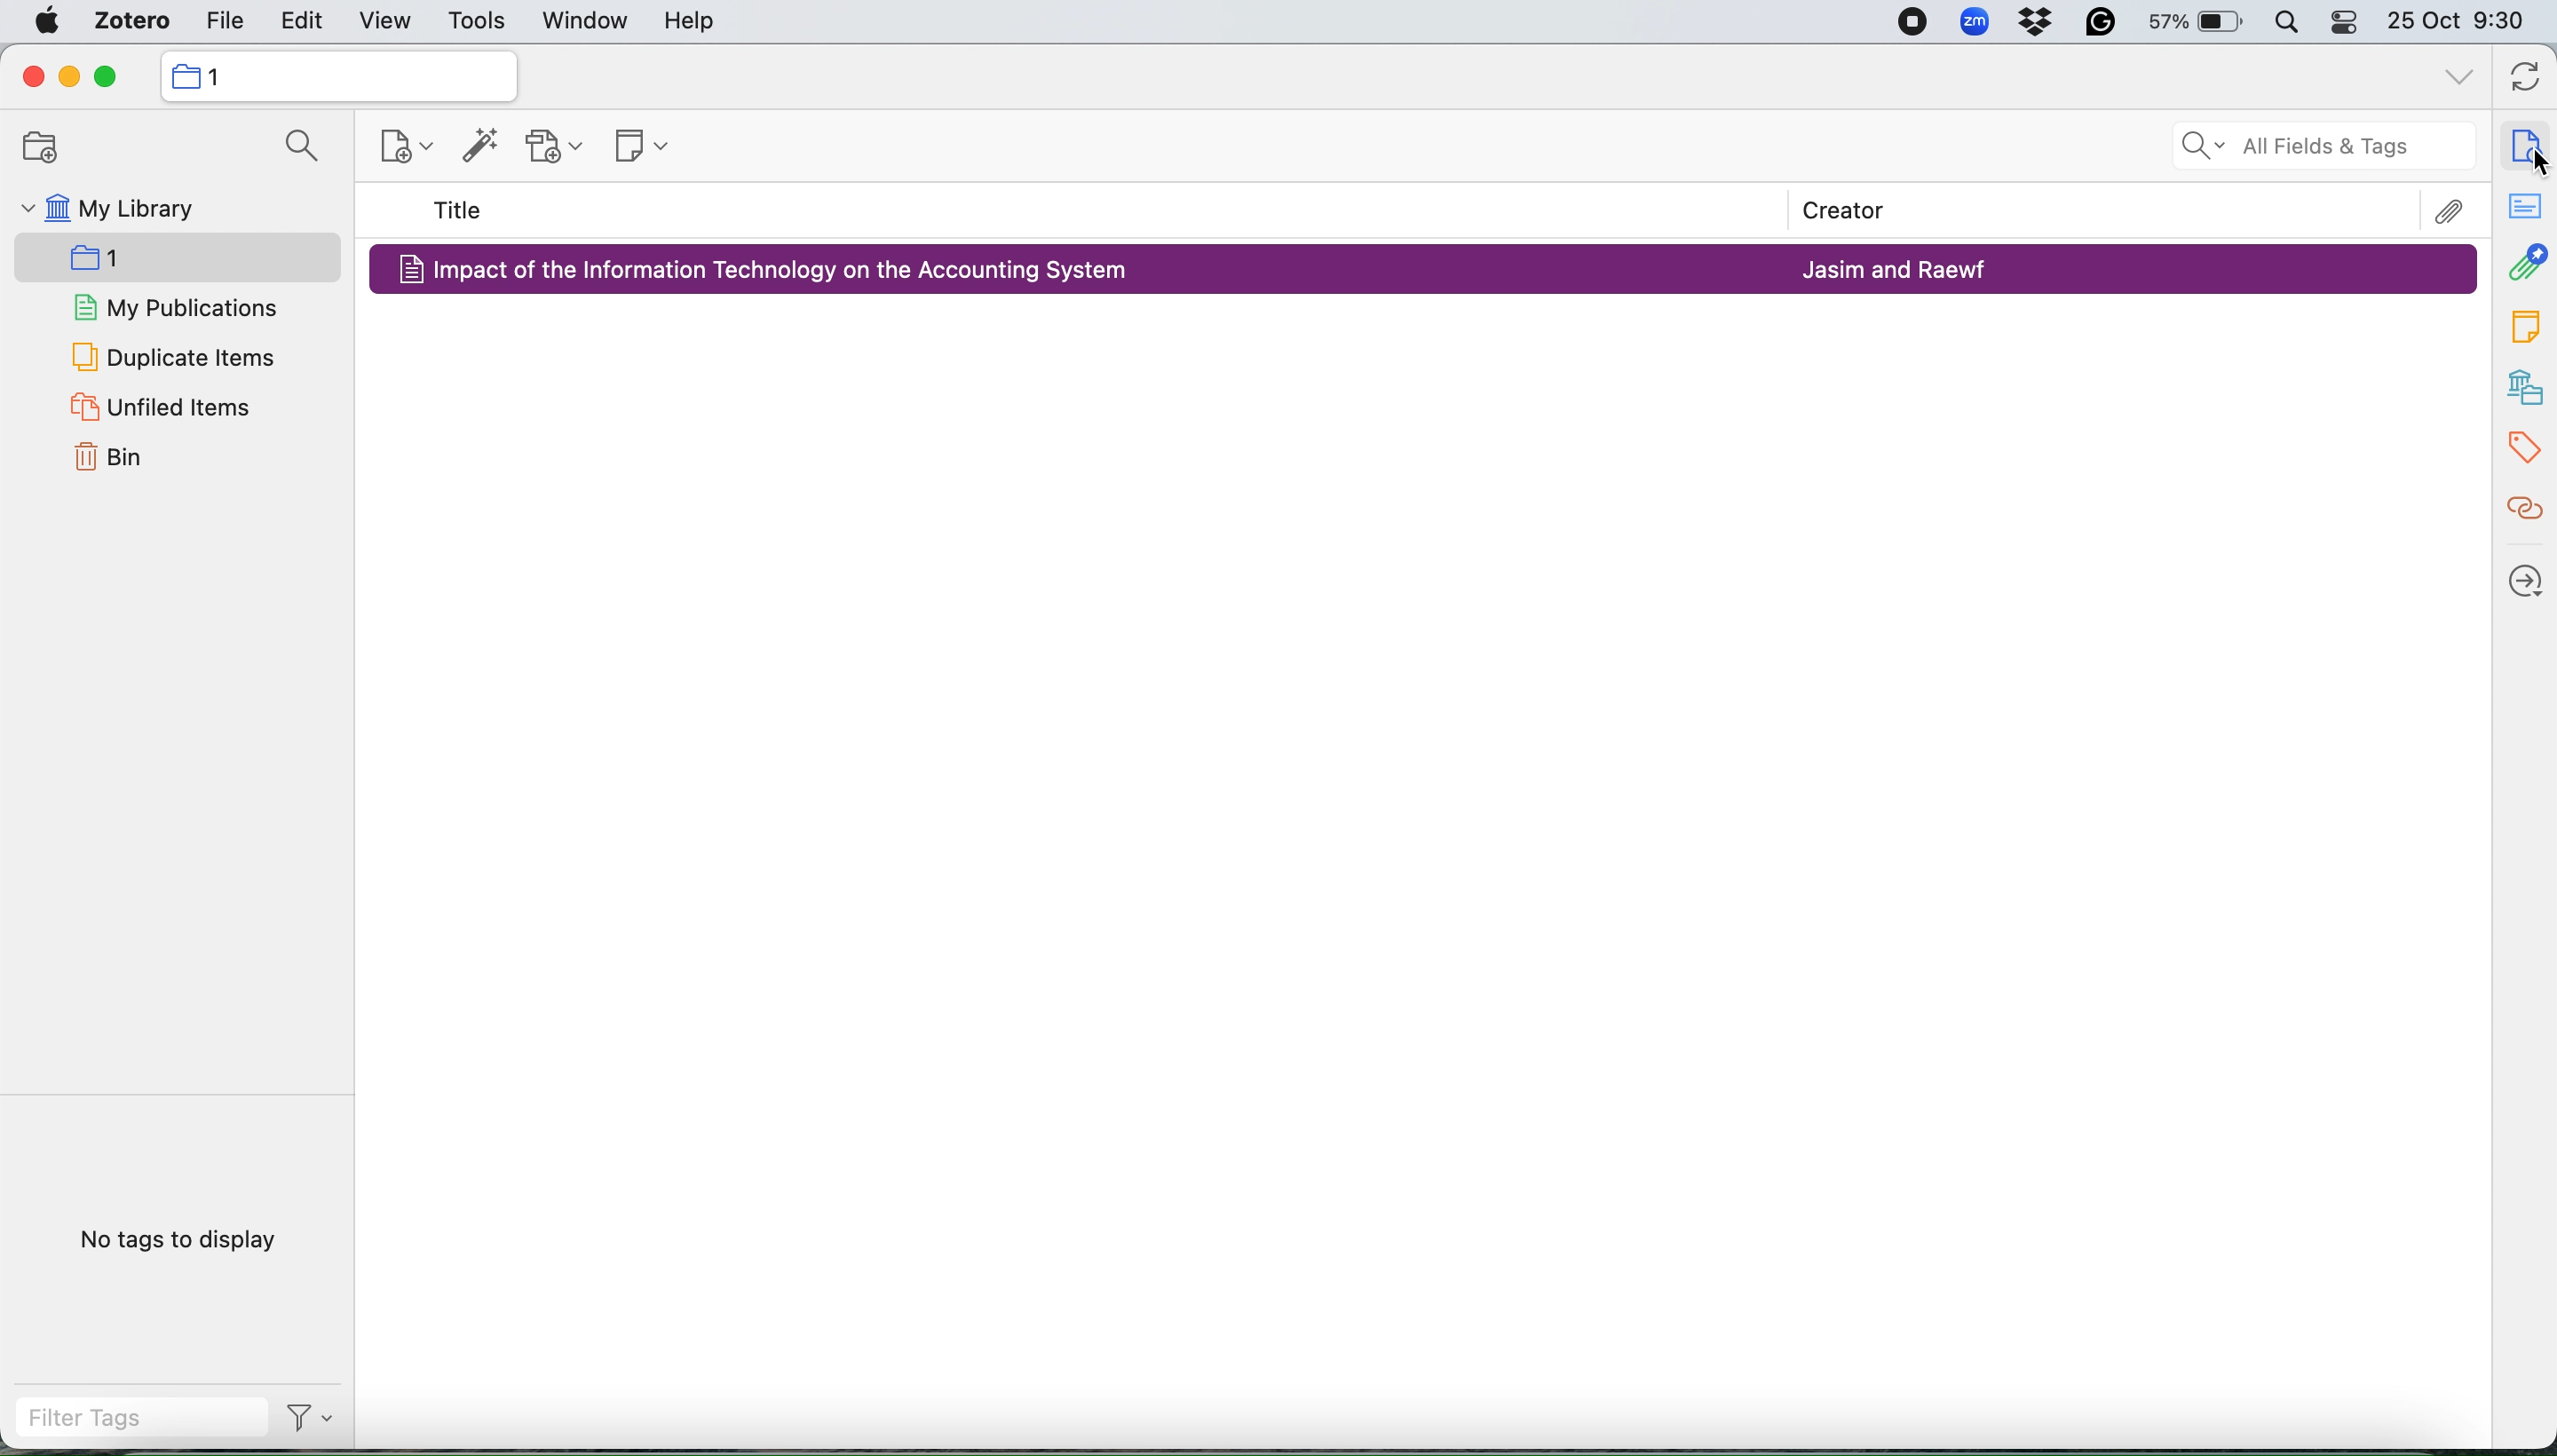 Image resolution: width=2557 pixels, height=1456 pixels. What do you see at coordinates (298, 147) in the screenshot?
I see `searcg` at bounding box center [298, 147].